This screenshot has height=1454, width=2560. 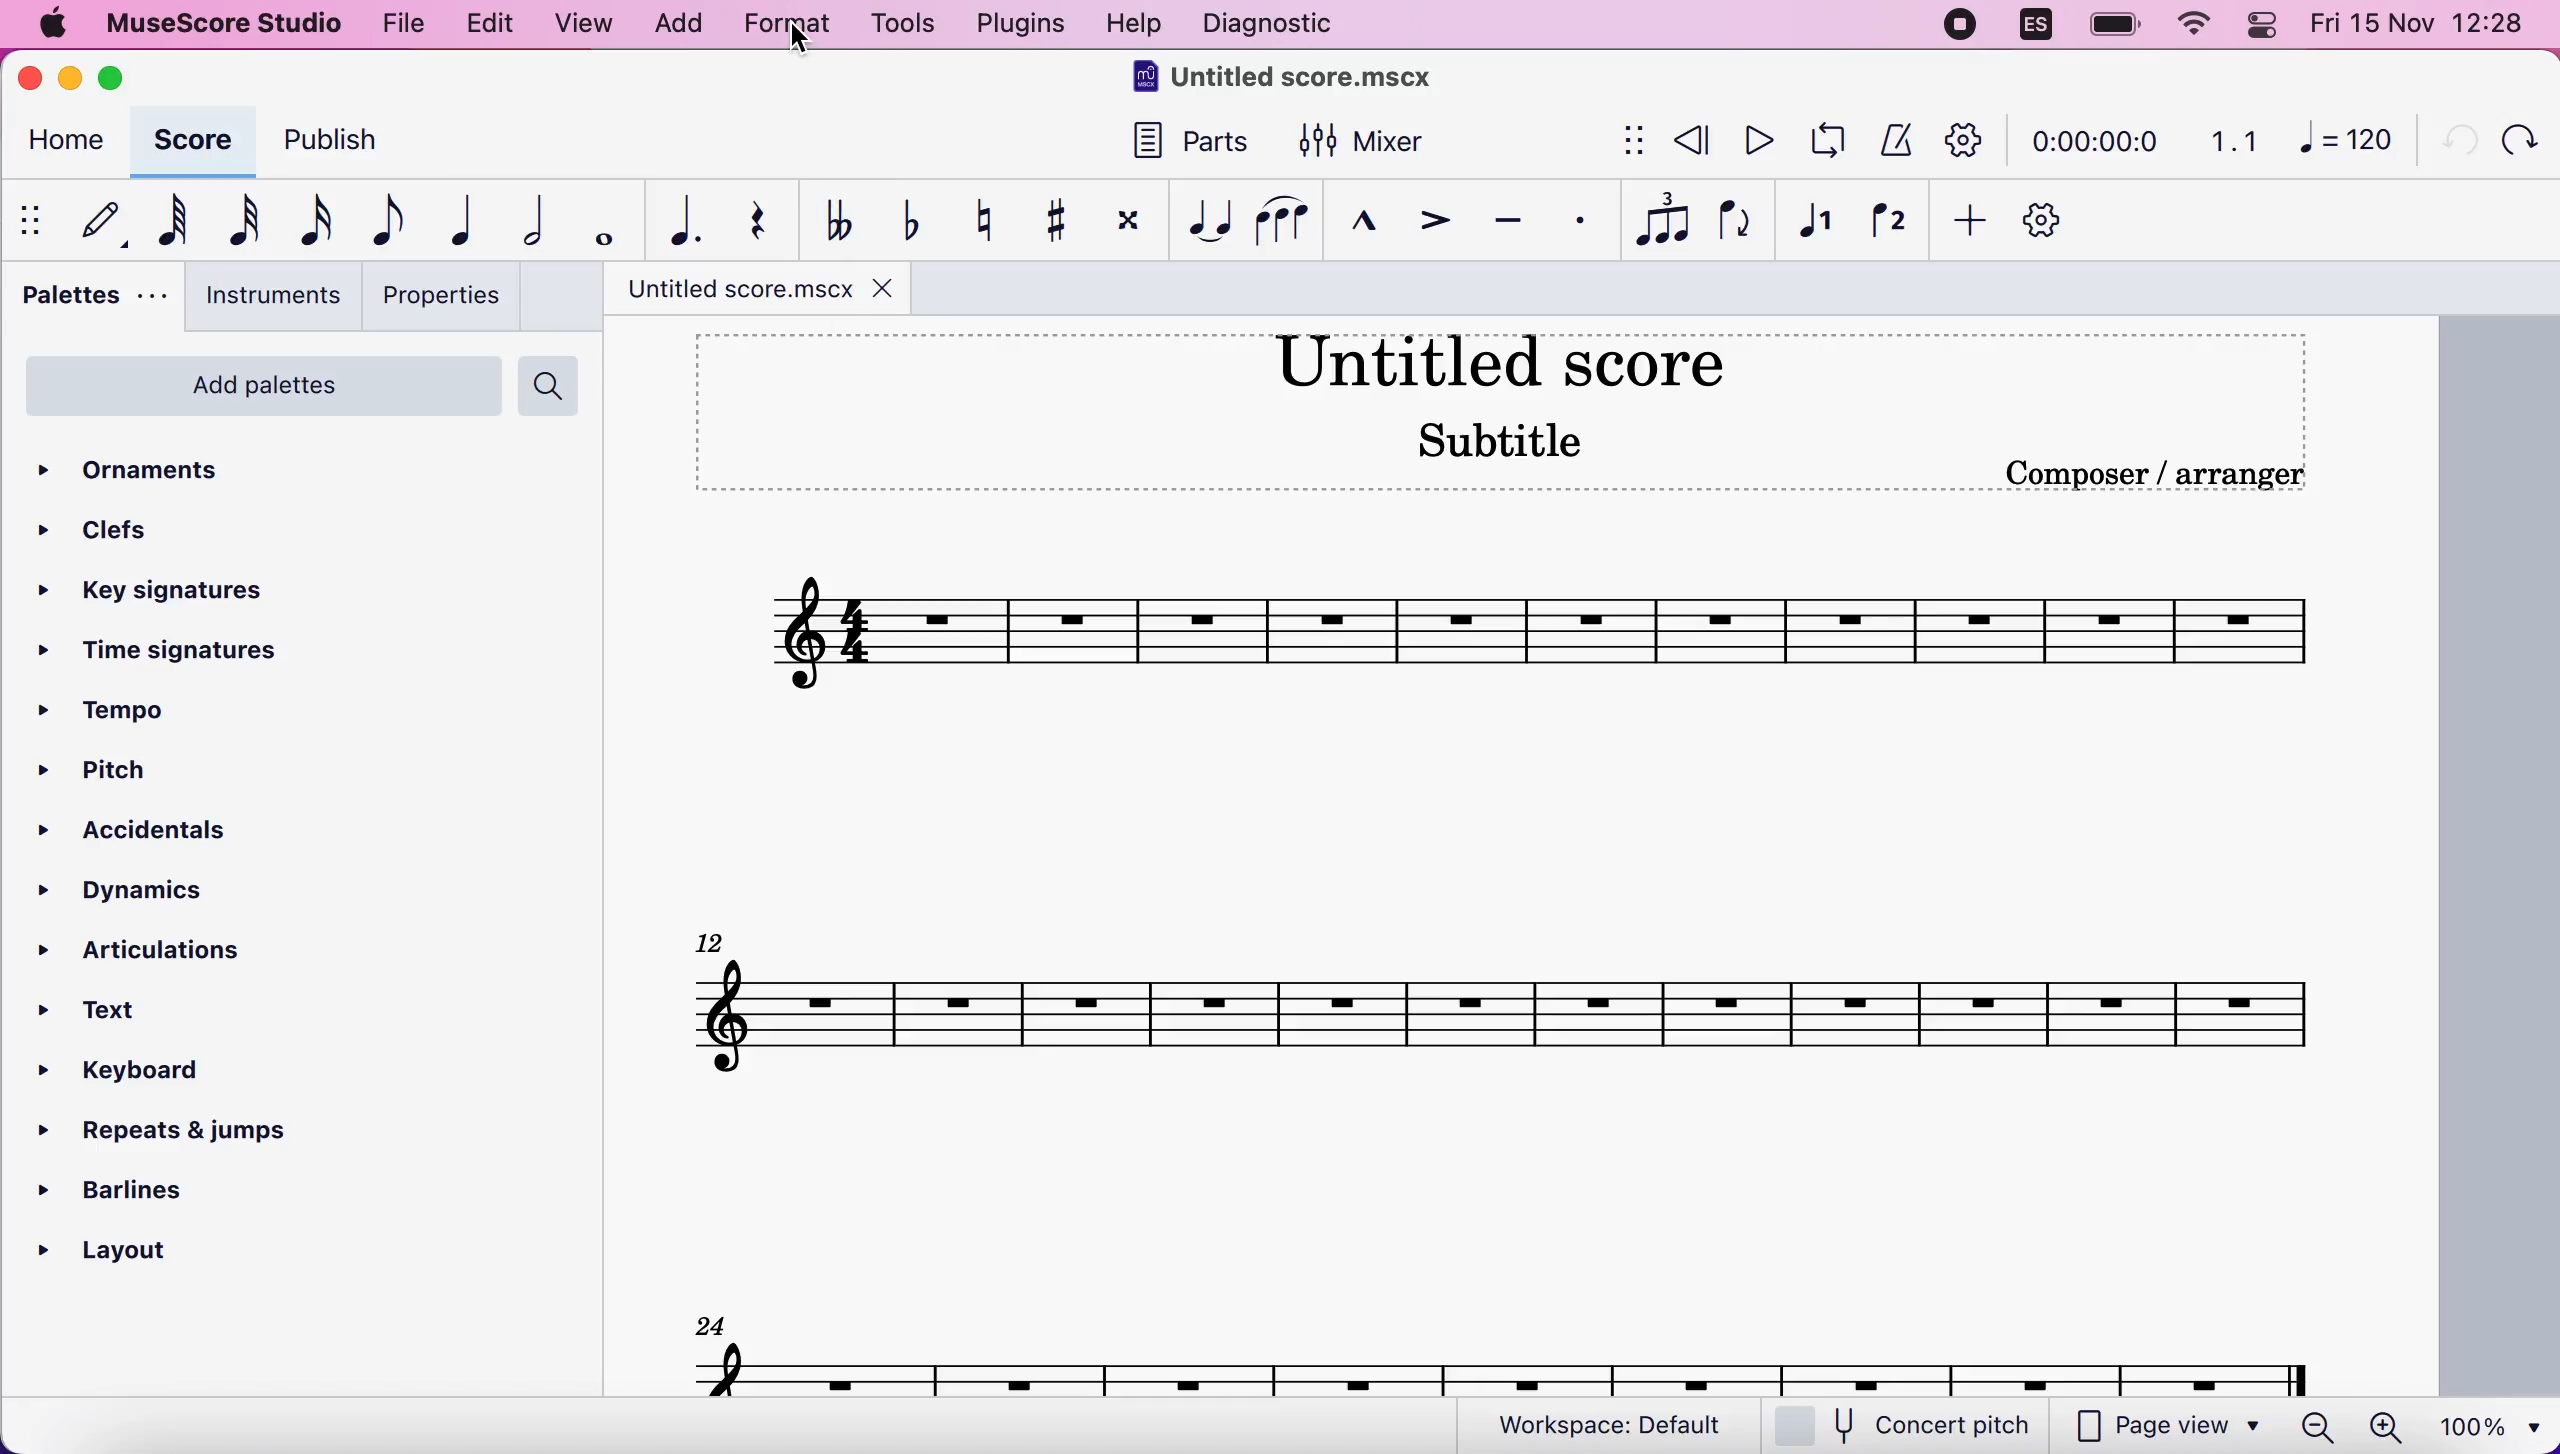 I want to click on redo, so click(x=2517, y=139).